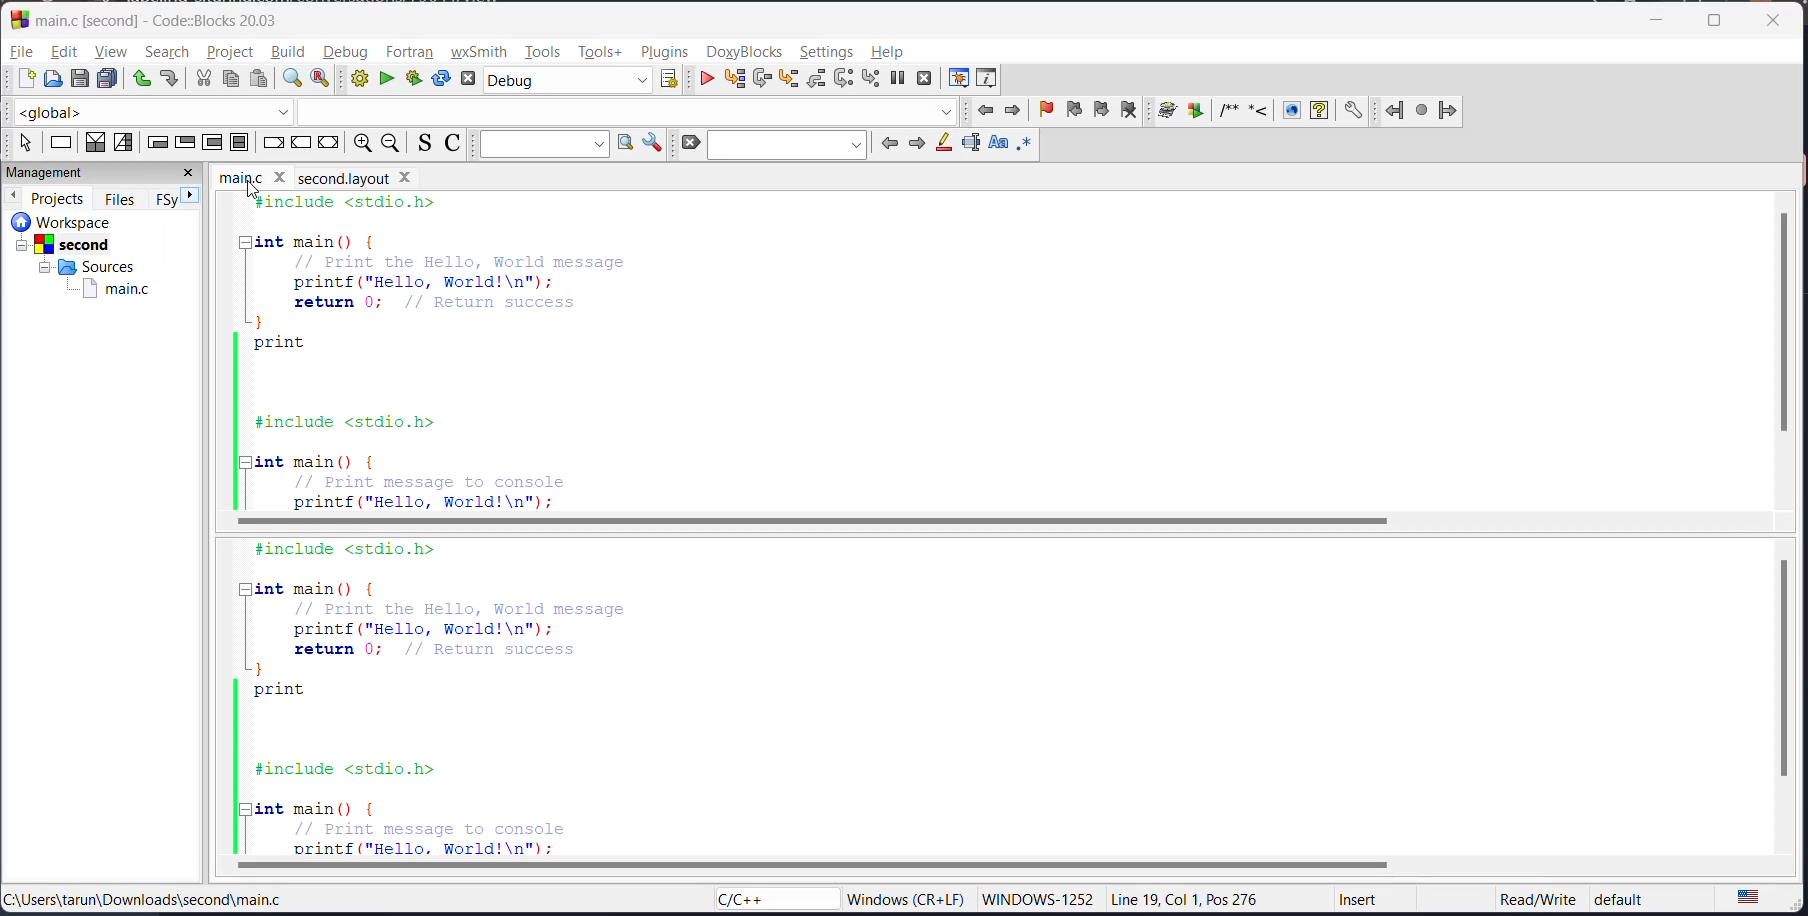  What do you see at coordinates (544, 145) in the screenshot?
I see `text to search` at bounding box center [544, 145].